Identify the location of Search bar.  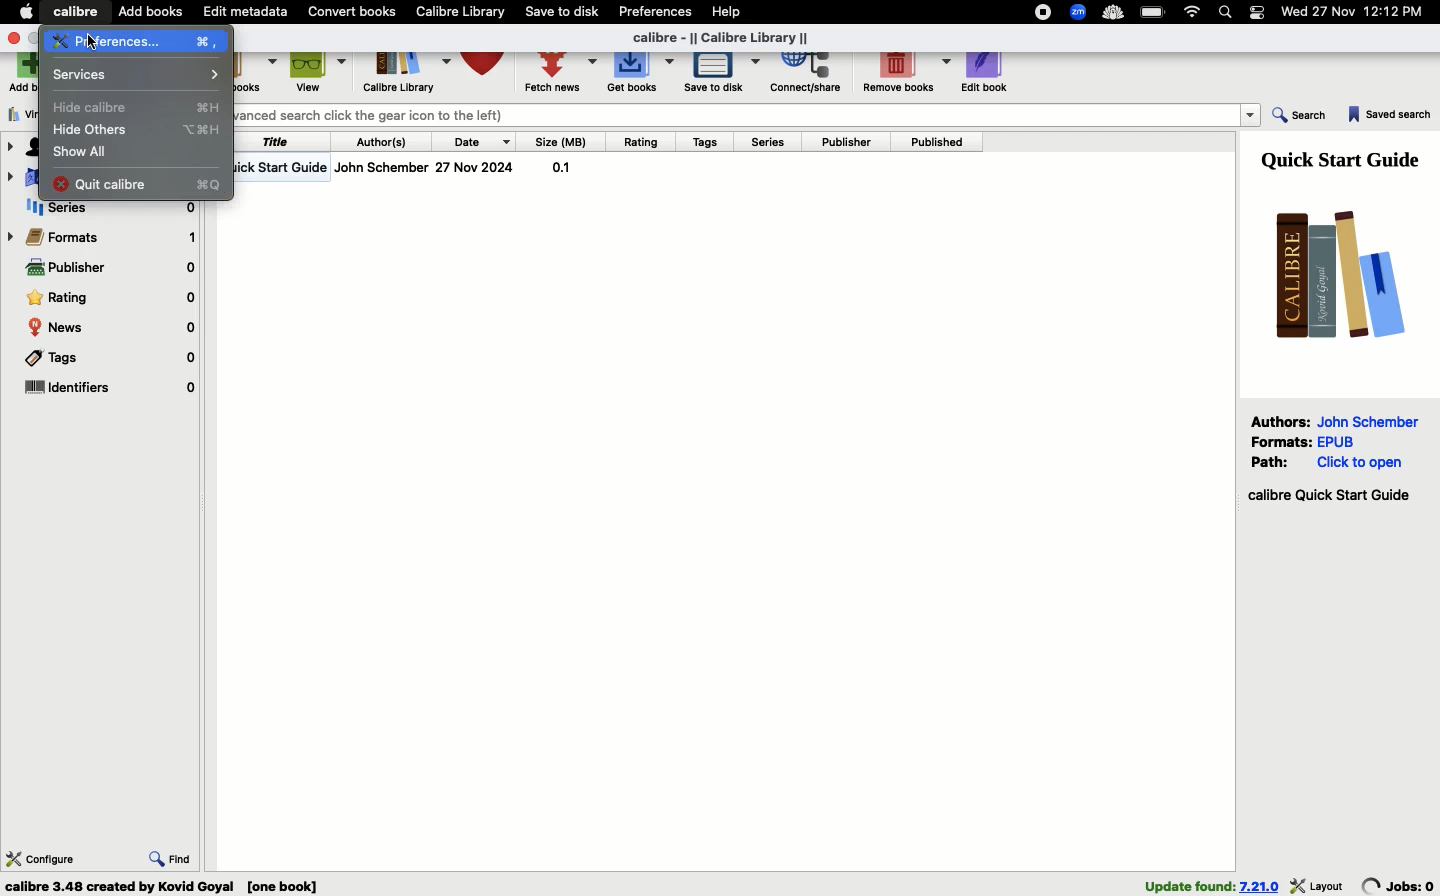
(1227, 13).